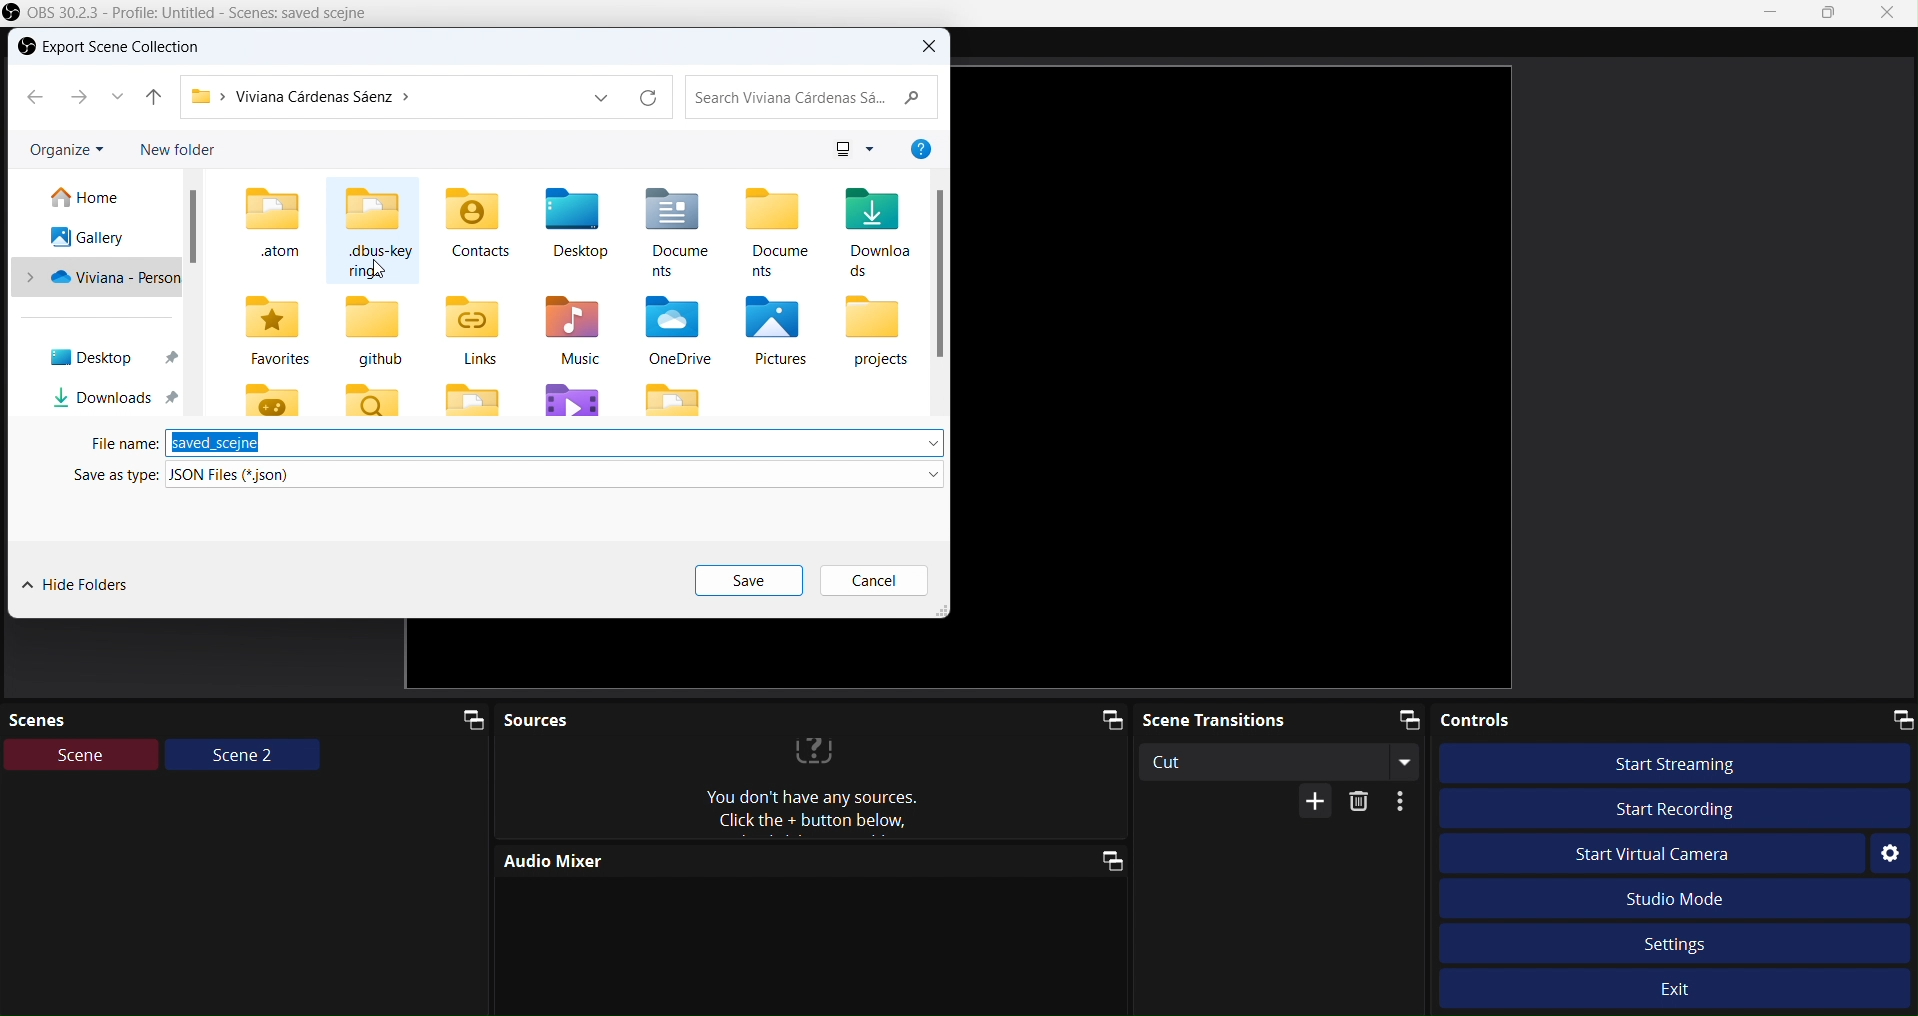  I want to click on Save as type , so click(507, 473).